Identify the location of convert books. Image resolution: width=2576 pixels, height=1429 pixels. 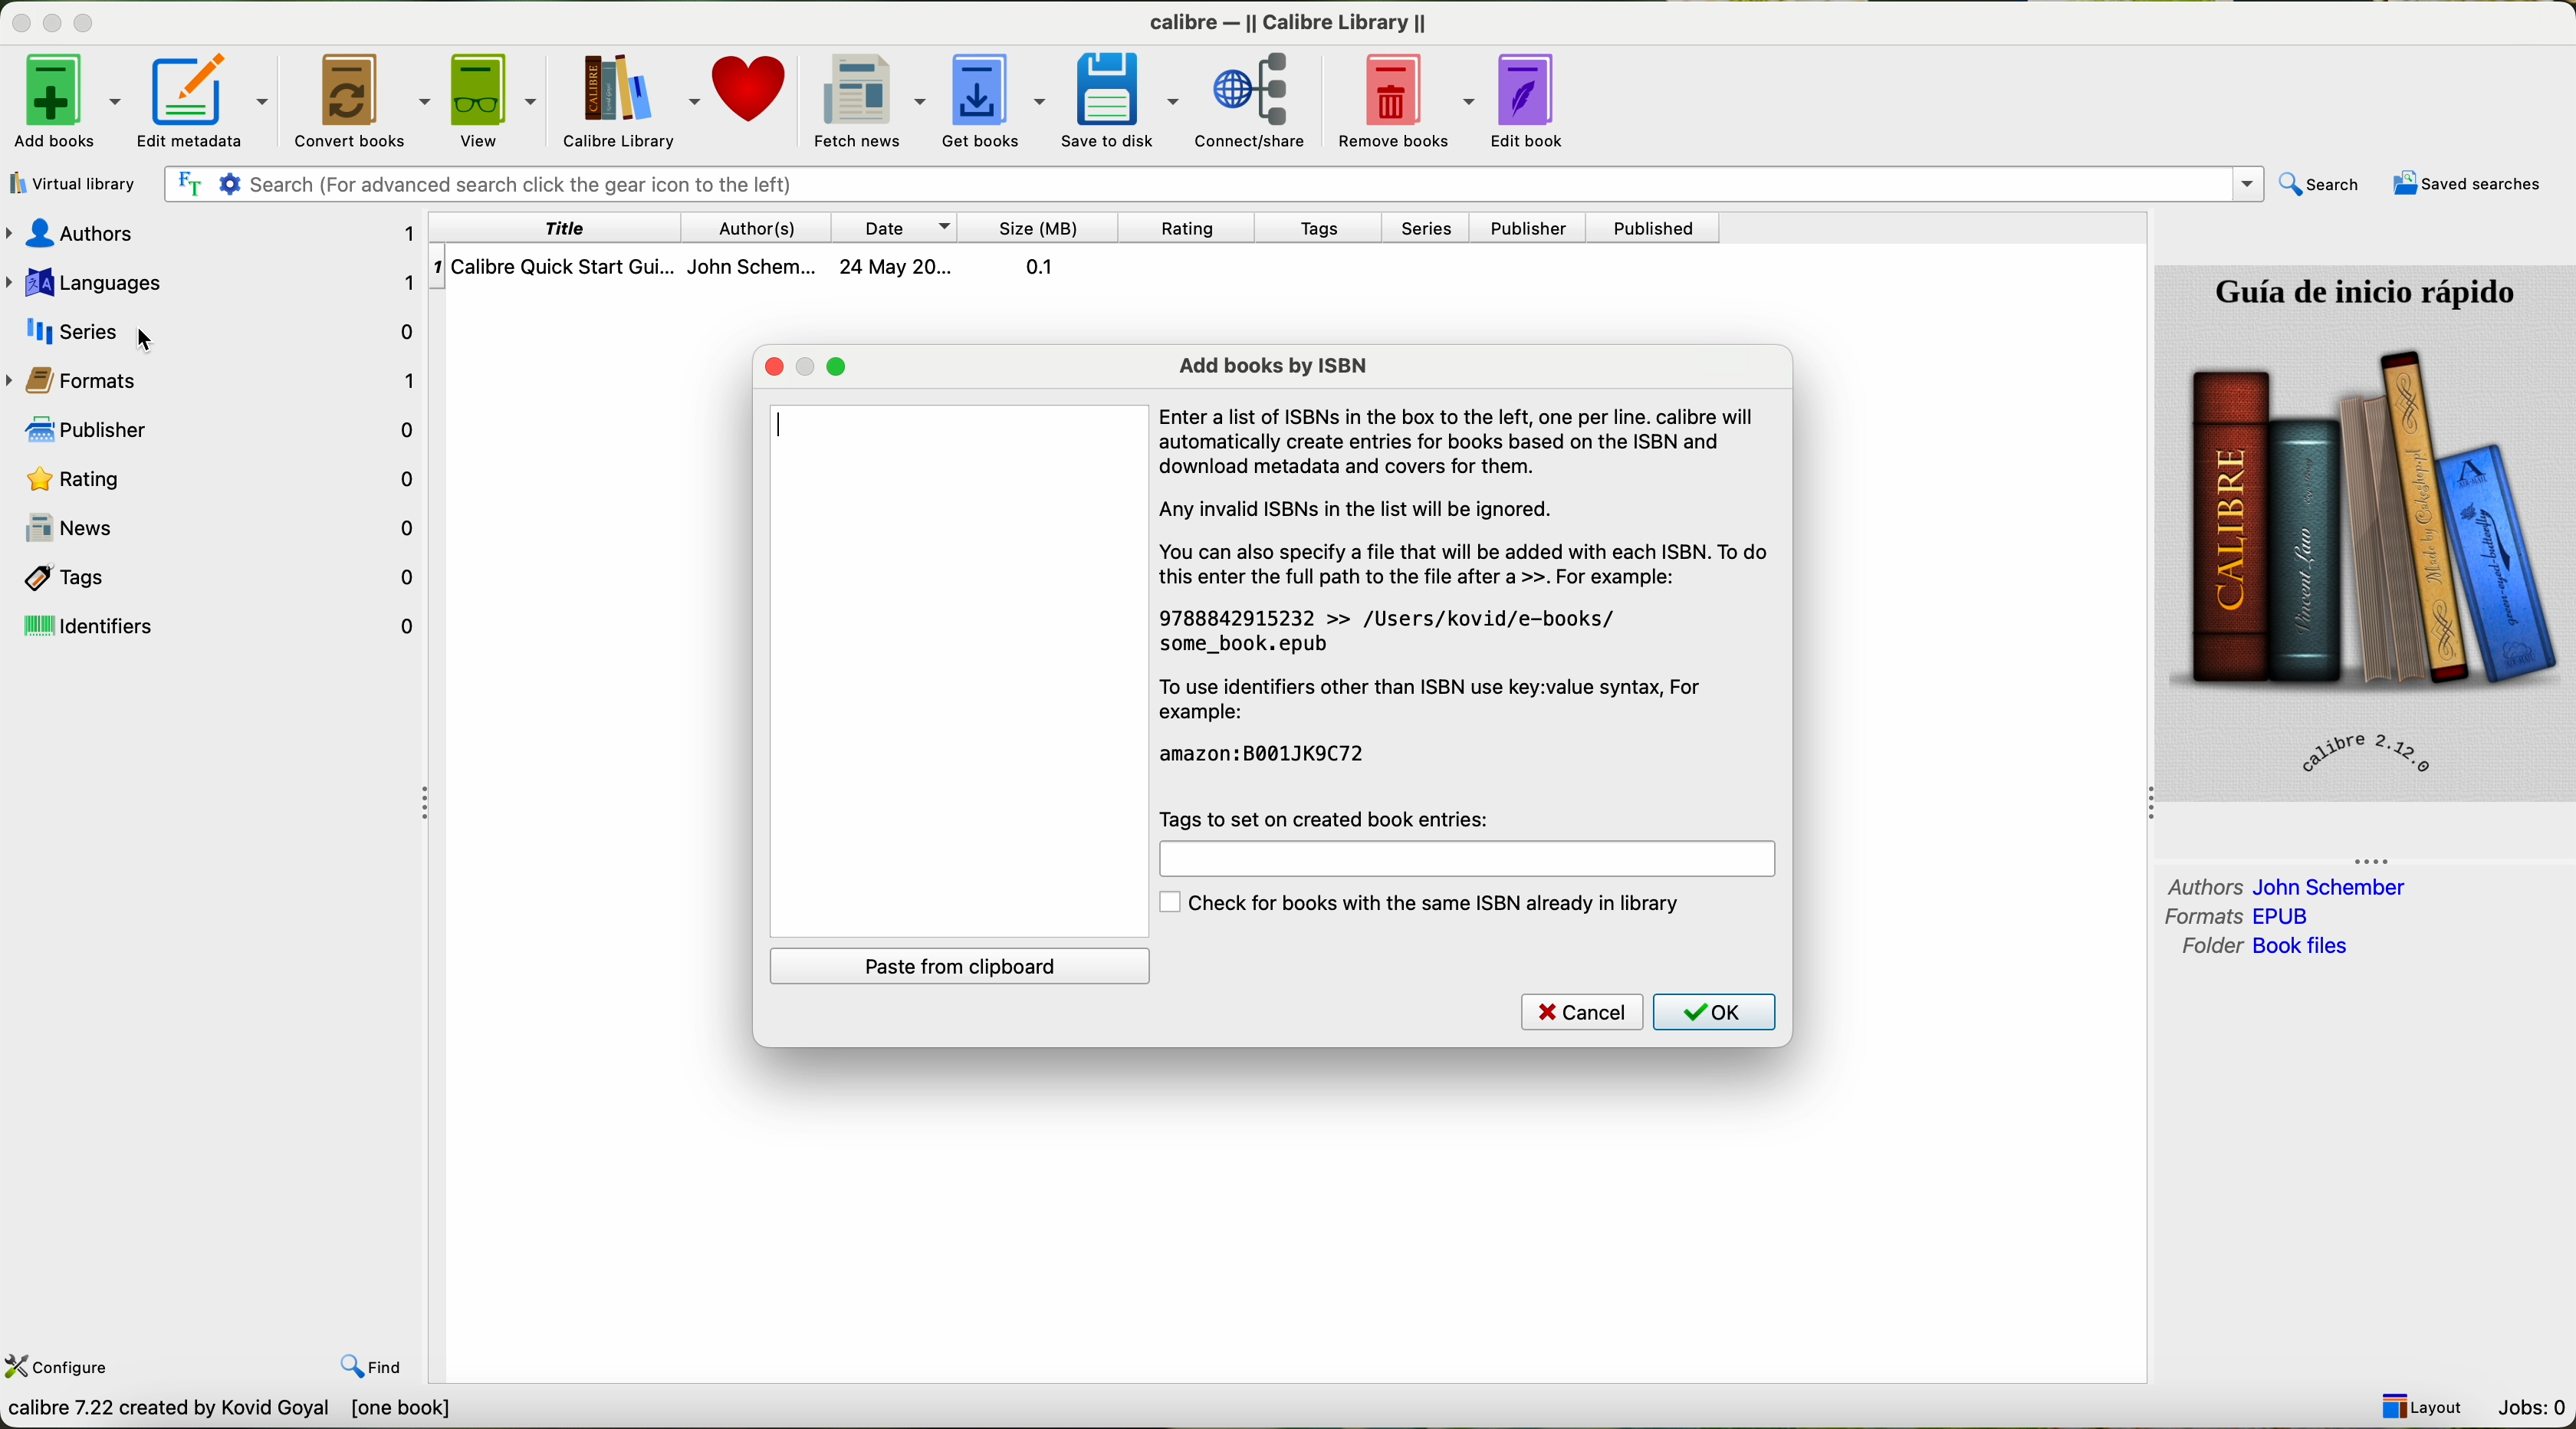
(365, 100).